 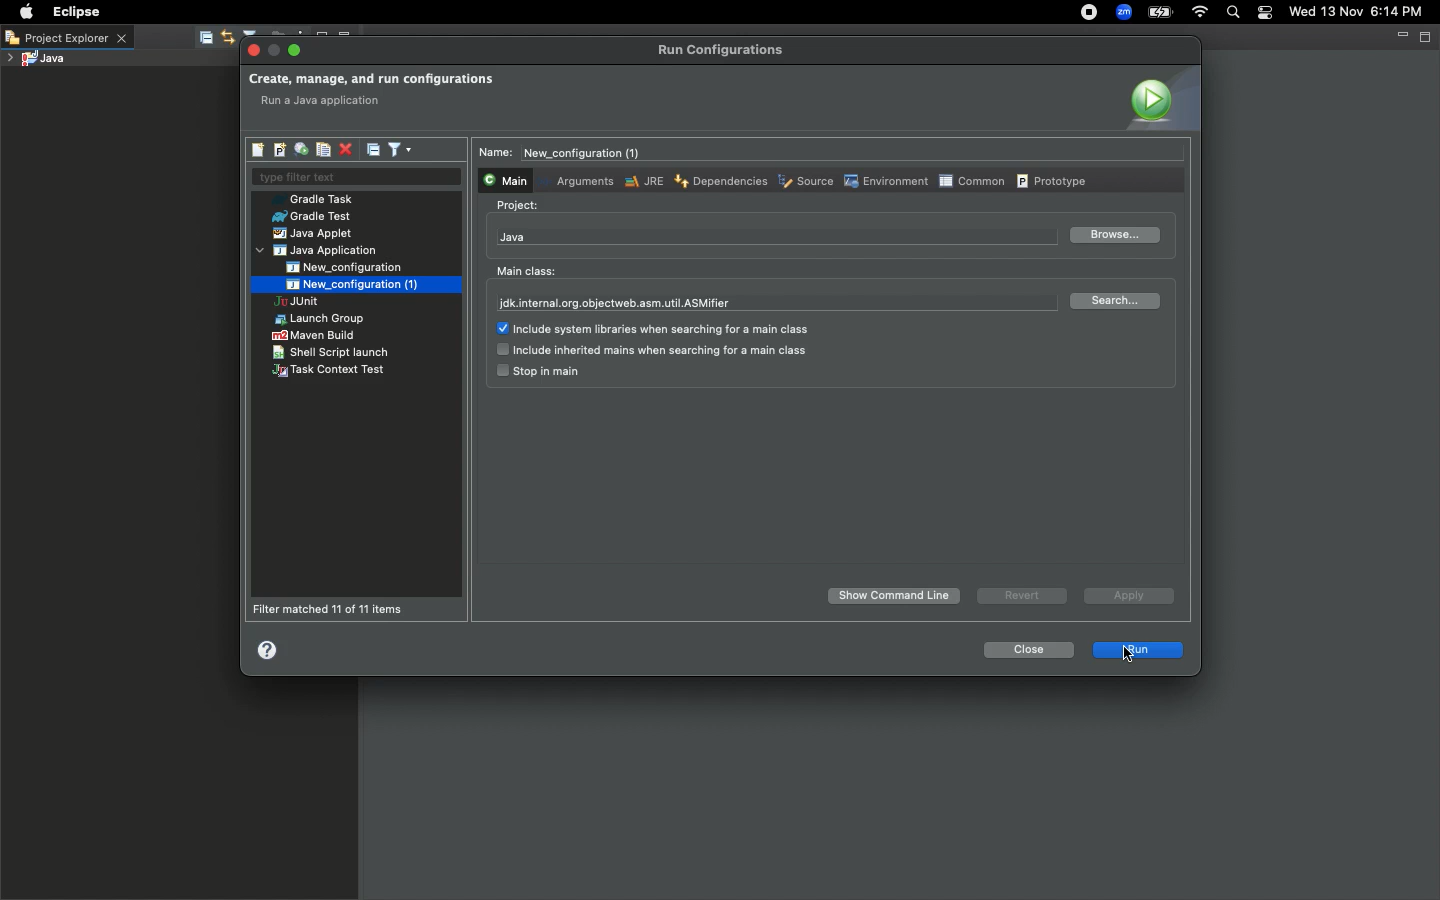 I want to click on main type not specified, so click(x=327, y=102).